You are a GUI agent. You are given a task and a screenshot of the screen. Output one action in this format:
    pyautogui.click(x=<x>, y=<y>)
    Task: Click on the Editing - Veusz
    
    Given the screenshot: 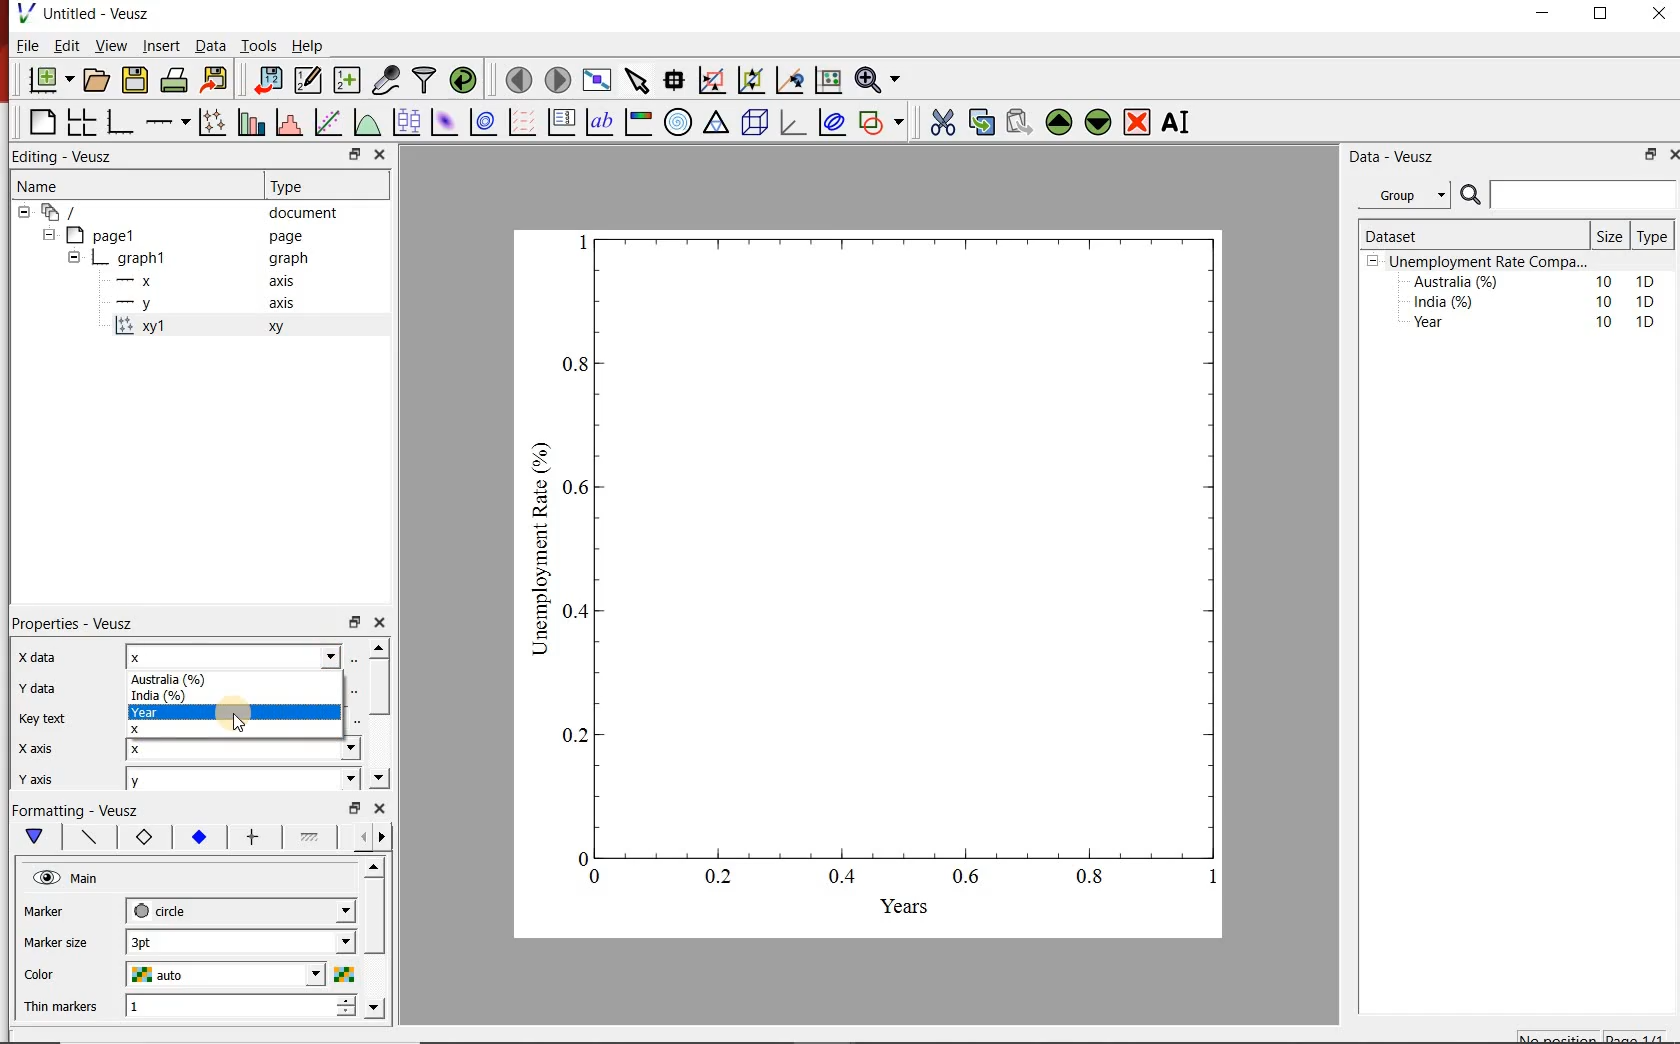 What is the action you would take?
    pyautogui.click(x=66, y=155)
    